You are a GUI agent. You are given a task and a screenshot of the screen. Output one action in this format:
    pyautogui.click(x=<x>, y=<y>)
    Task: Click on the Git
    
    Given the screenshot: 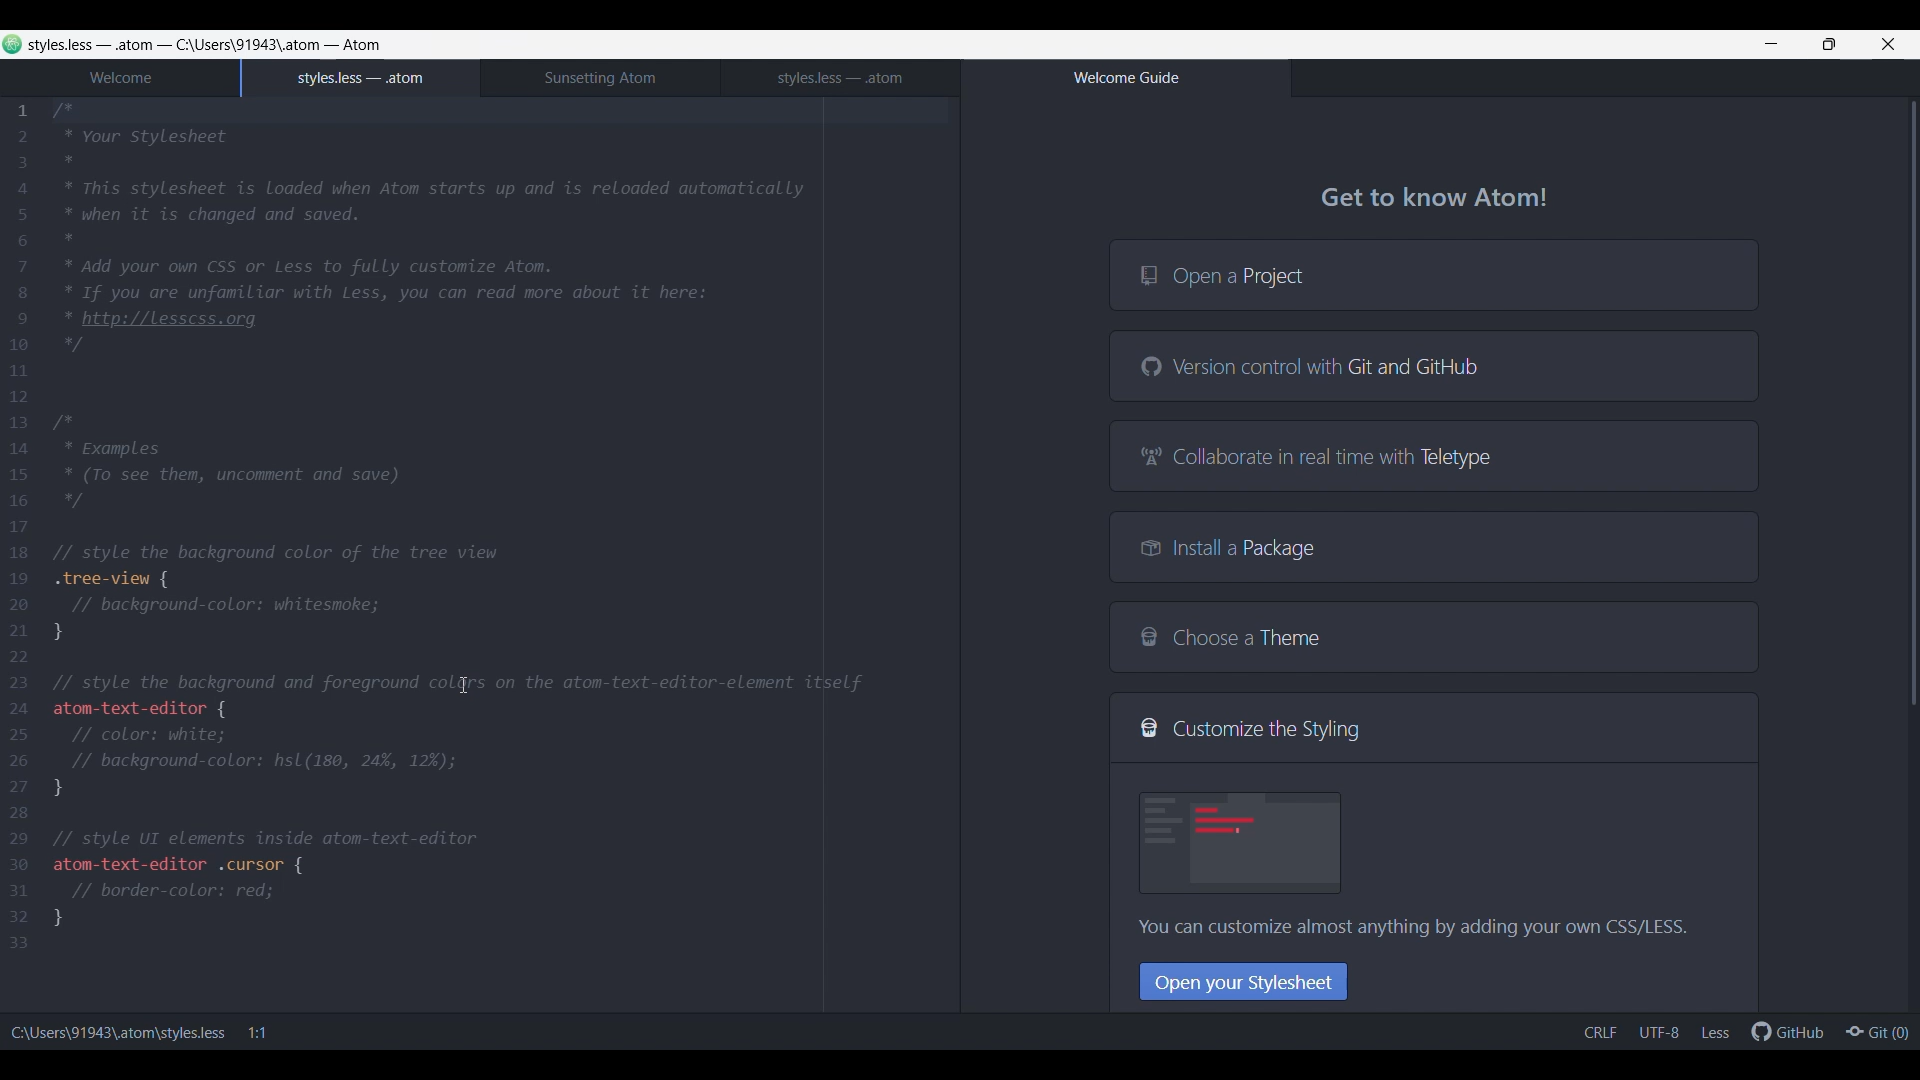 What is the action you would take?
    pyautogui.click(x=1876, y=1030)
    